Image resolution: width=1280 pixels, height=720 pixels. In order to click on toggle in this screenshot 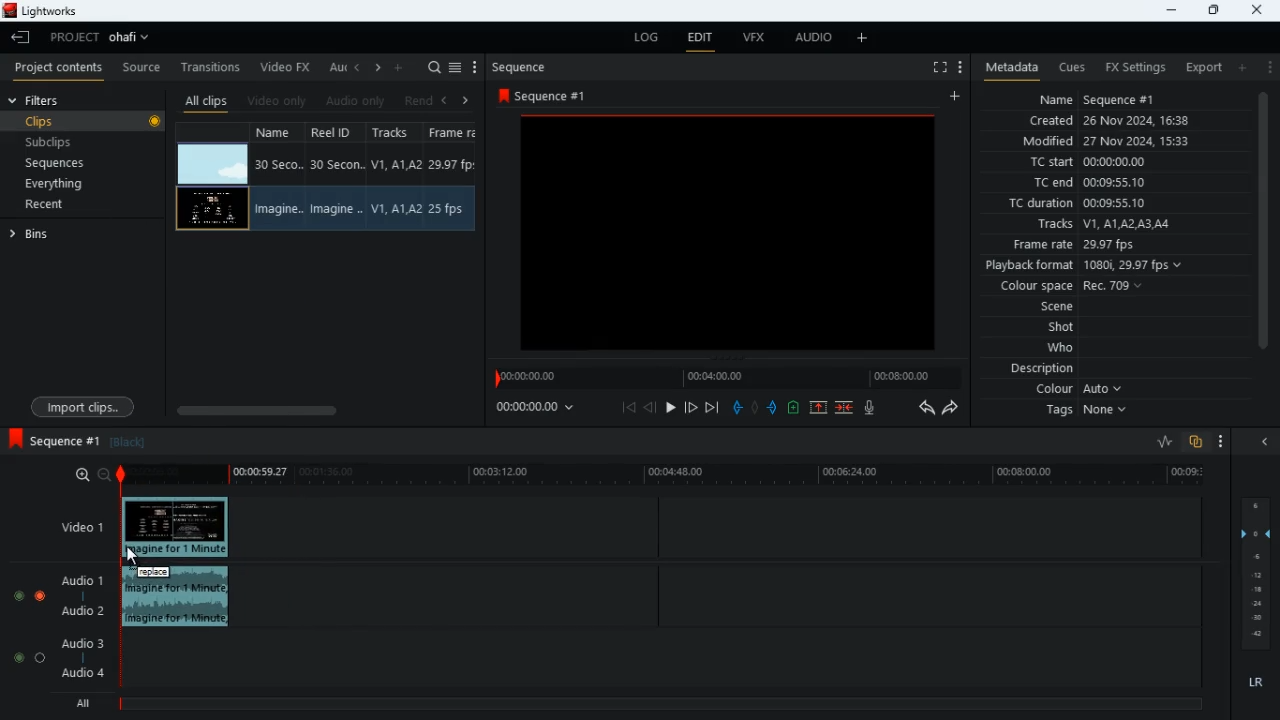, I will do `click(39, 657)`.